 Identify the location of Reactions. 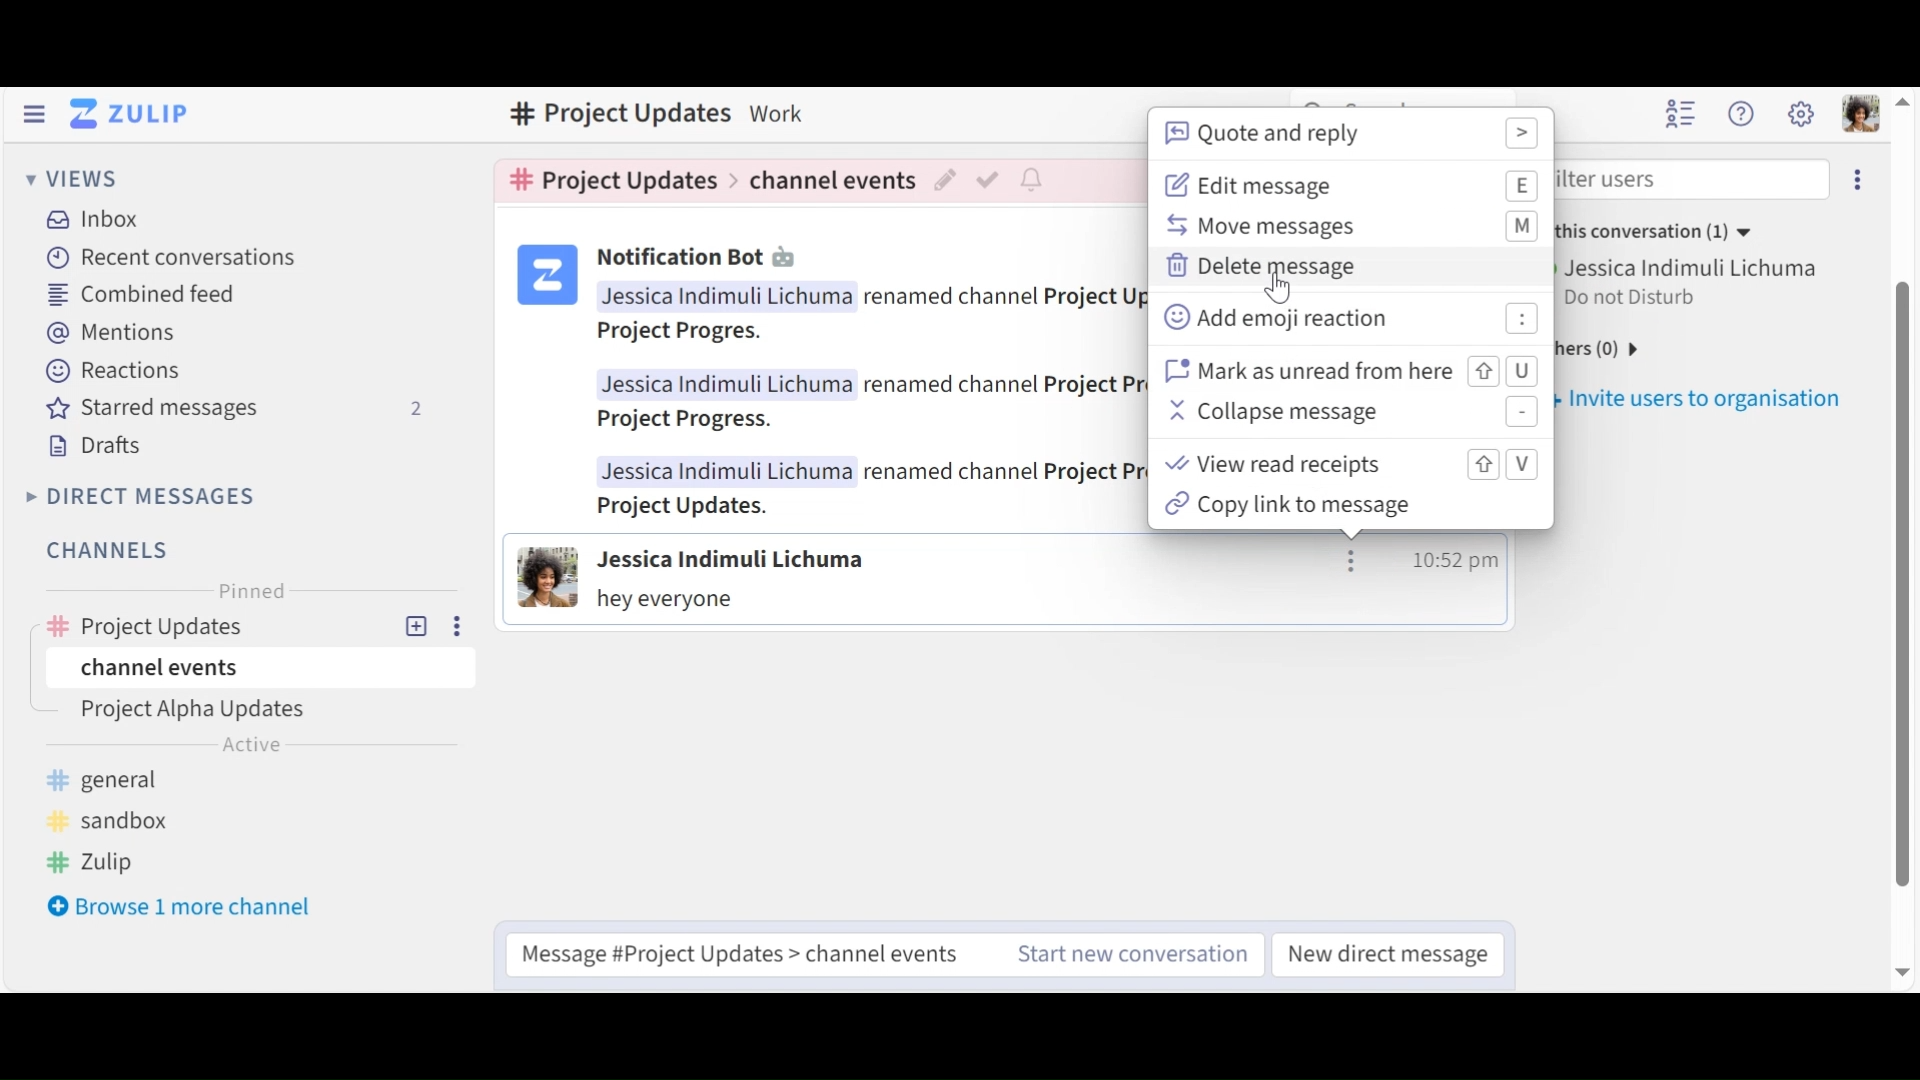
(116, 372).